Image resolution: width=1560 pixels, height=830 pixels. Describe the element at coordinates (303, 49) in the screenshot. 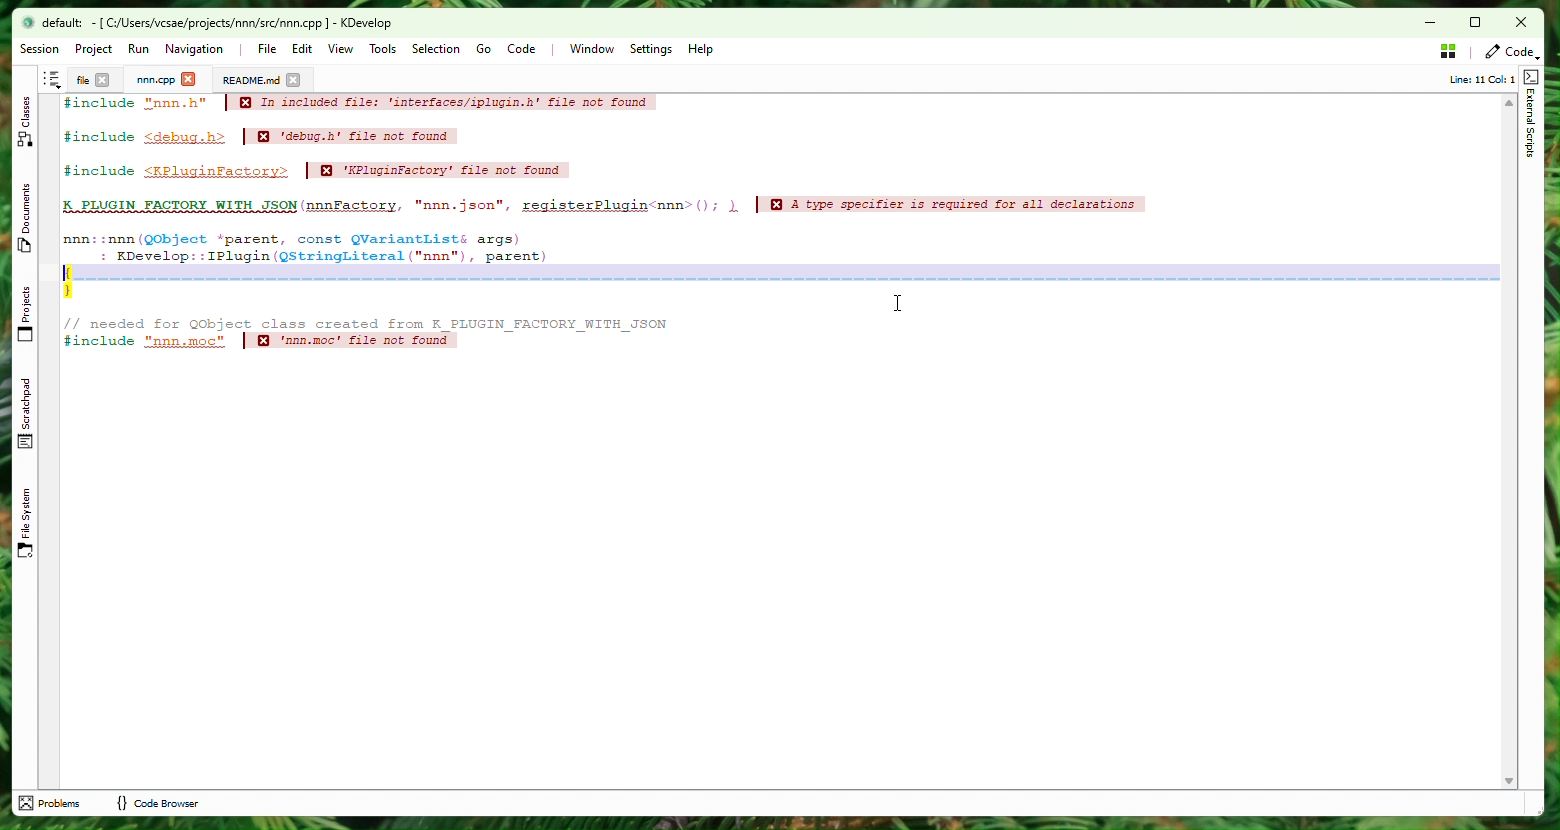

I see `Edit` at that location.